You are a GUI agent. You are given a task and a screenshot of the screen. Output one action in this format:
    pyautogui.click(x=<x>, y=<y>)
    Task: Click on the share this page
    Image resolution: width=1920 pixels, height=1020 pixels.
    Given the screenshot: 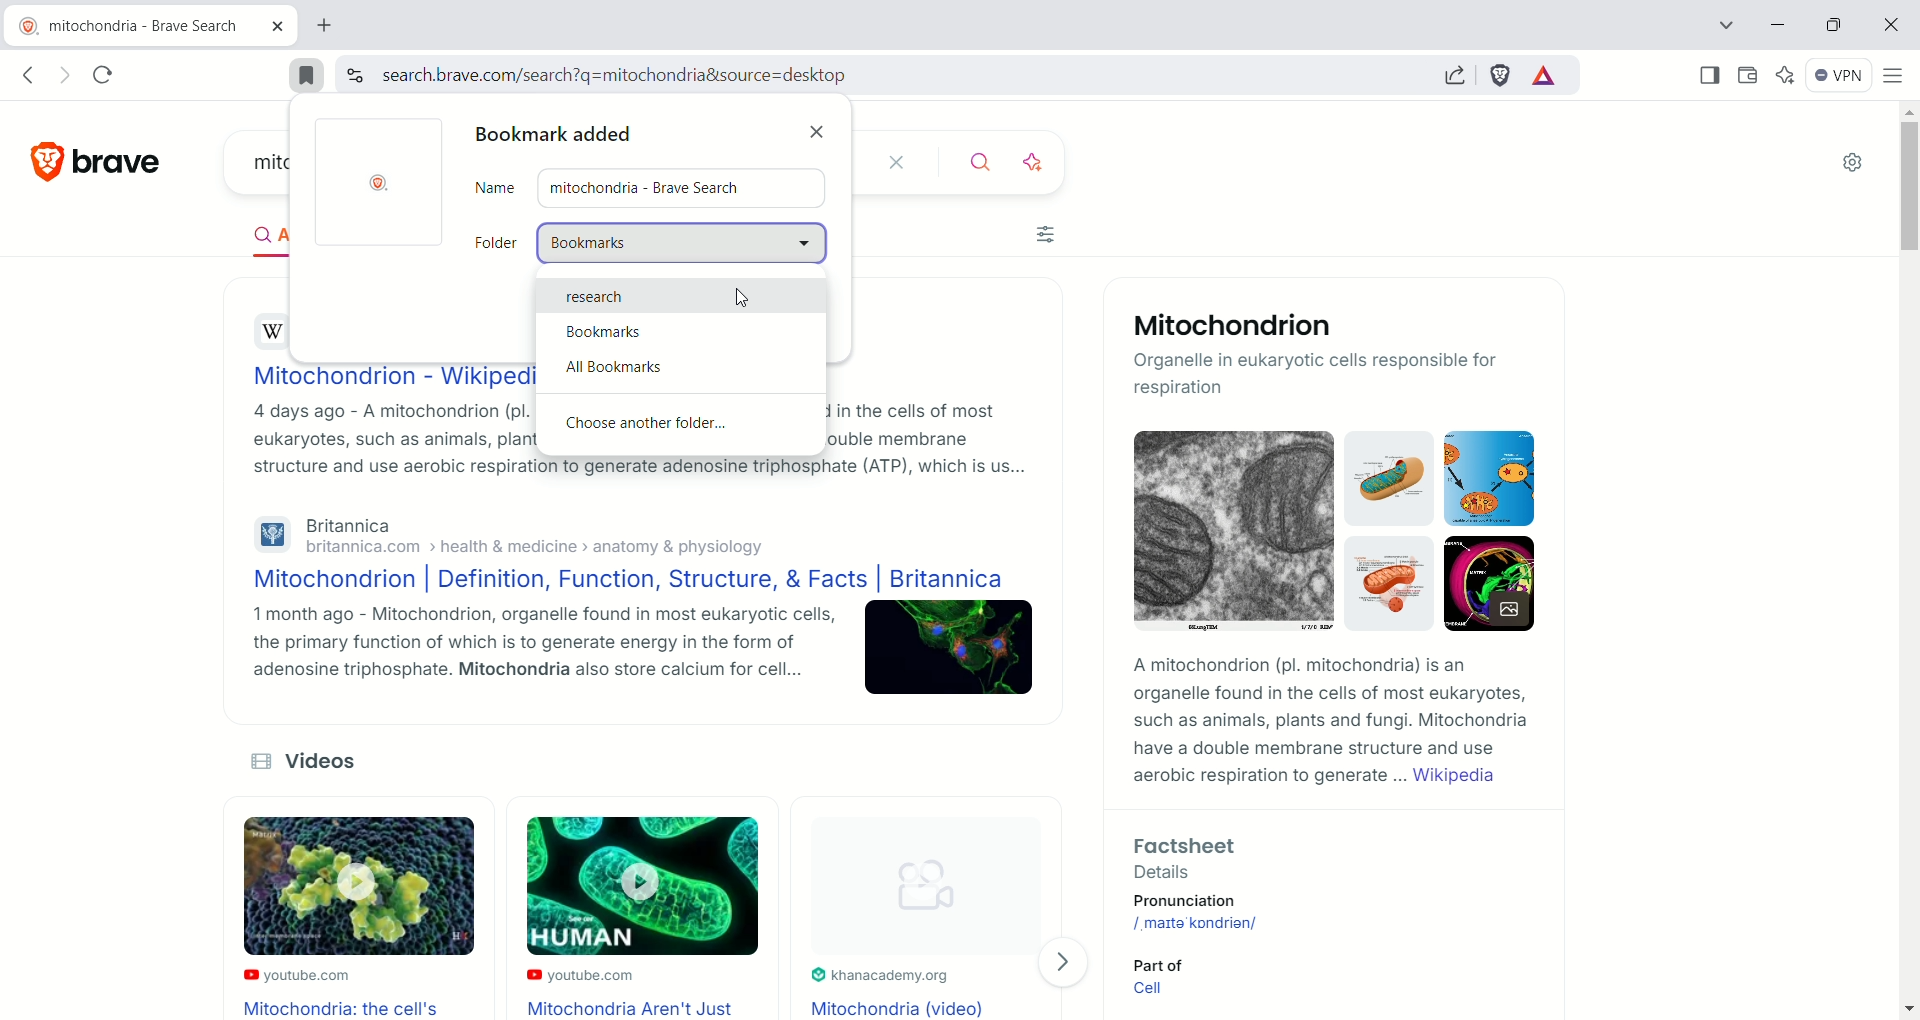 What is the action you would take?
    pyautogui.click(x=1461, y=76)
    